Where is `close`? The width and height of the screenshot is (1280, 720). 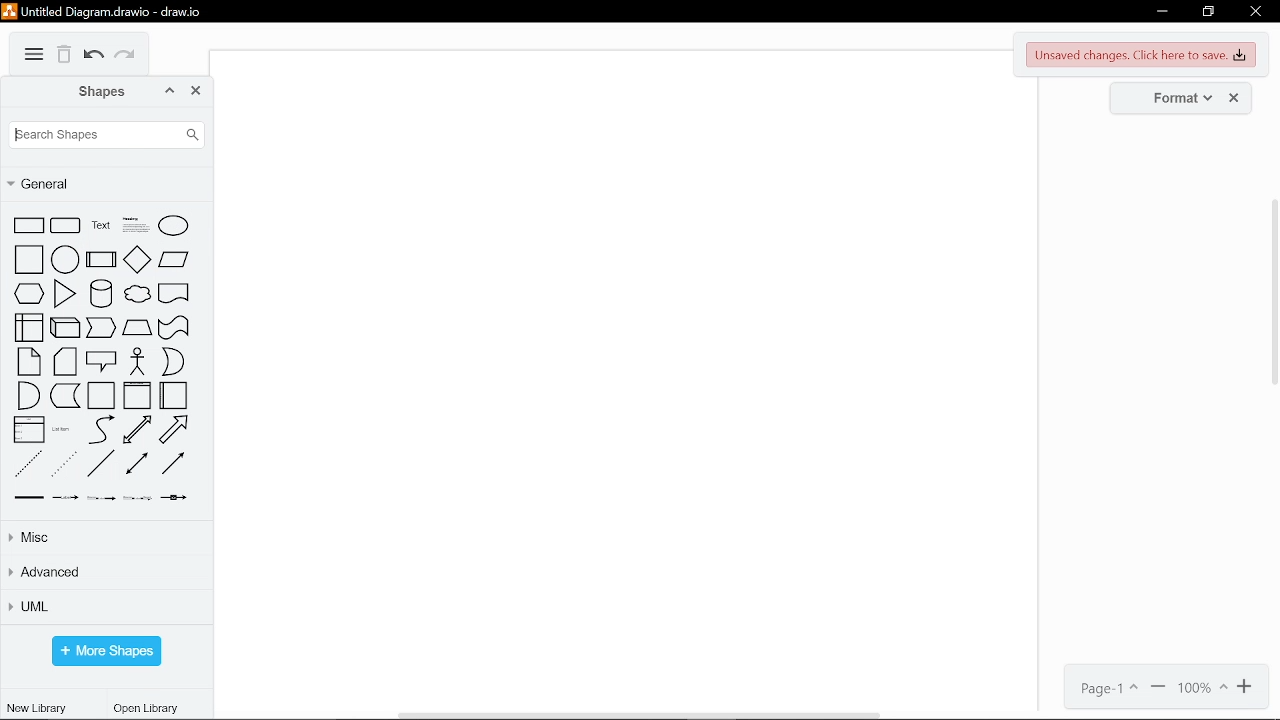
close is located at coordinates (1256, 14).